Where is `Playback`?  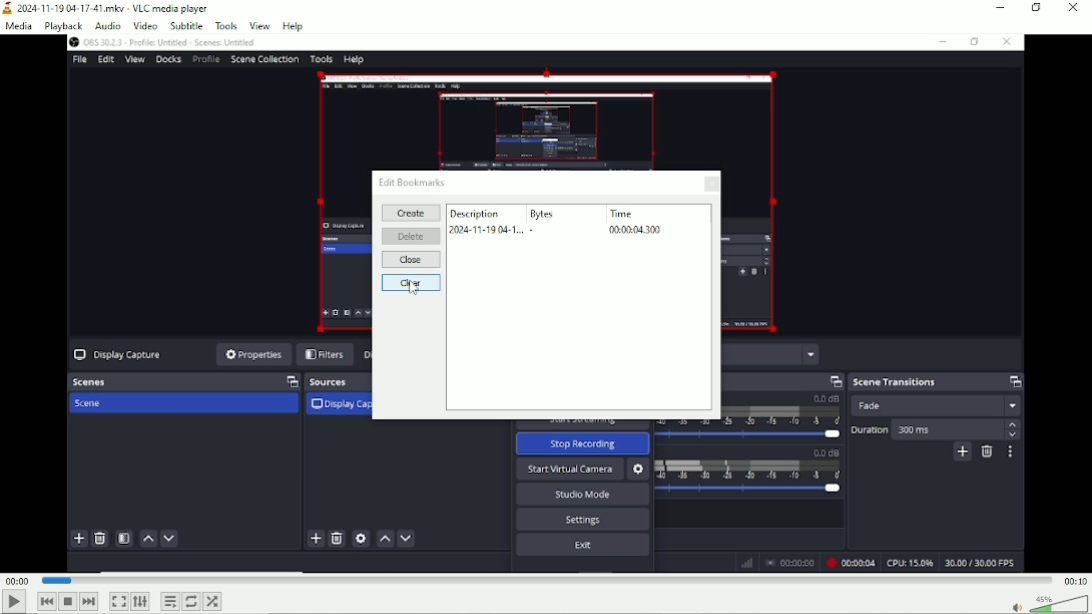
Playback is located at coordinates (63, 26).